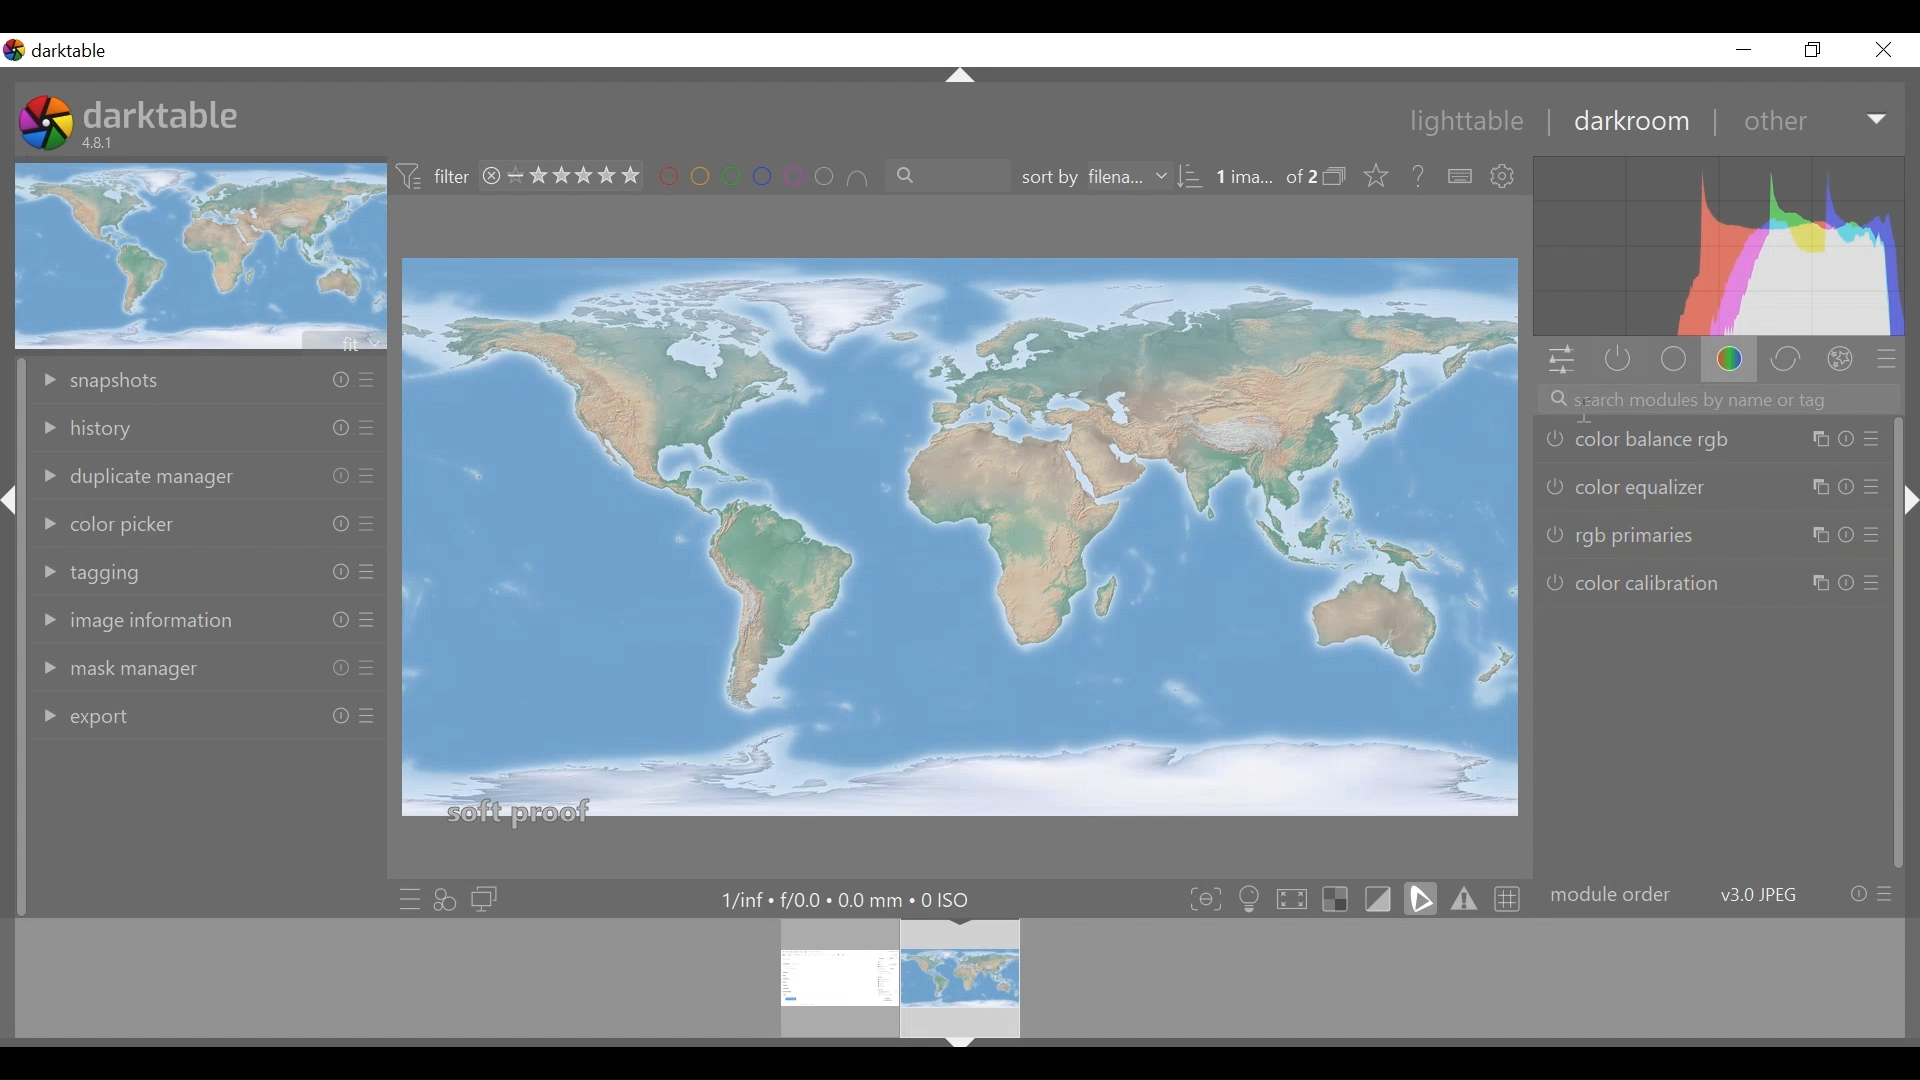  What do you see at coordinates (434, 177) in the screenshot?
I see `filter` at bounding box center [434, 177].